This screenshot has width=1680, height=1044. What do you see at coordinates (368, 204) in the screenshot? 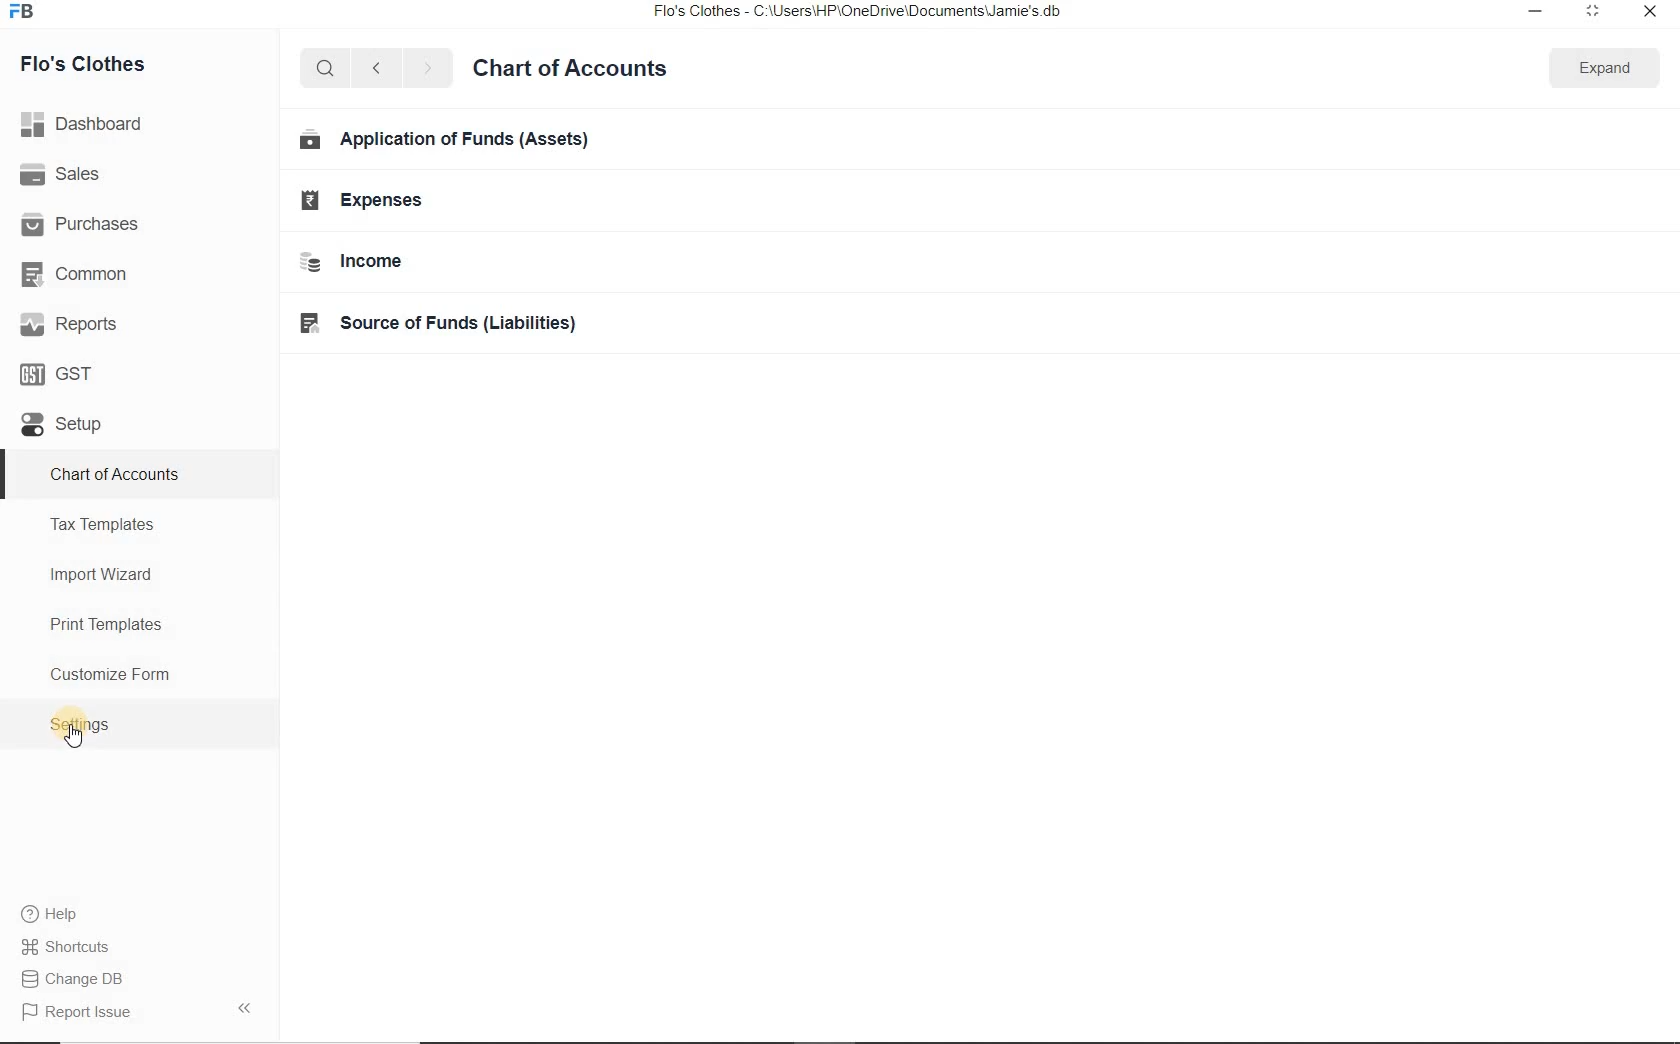
I see `EH Expenses` at bounding box center [368, 204].